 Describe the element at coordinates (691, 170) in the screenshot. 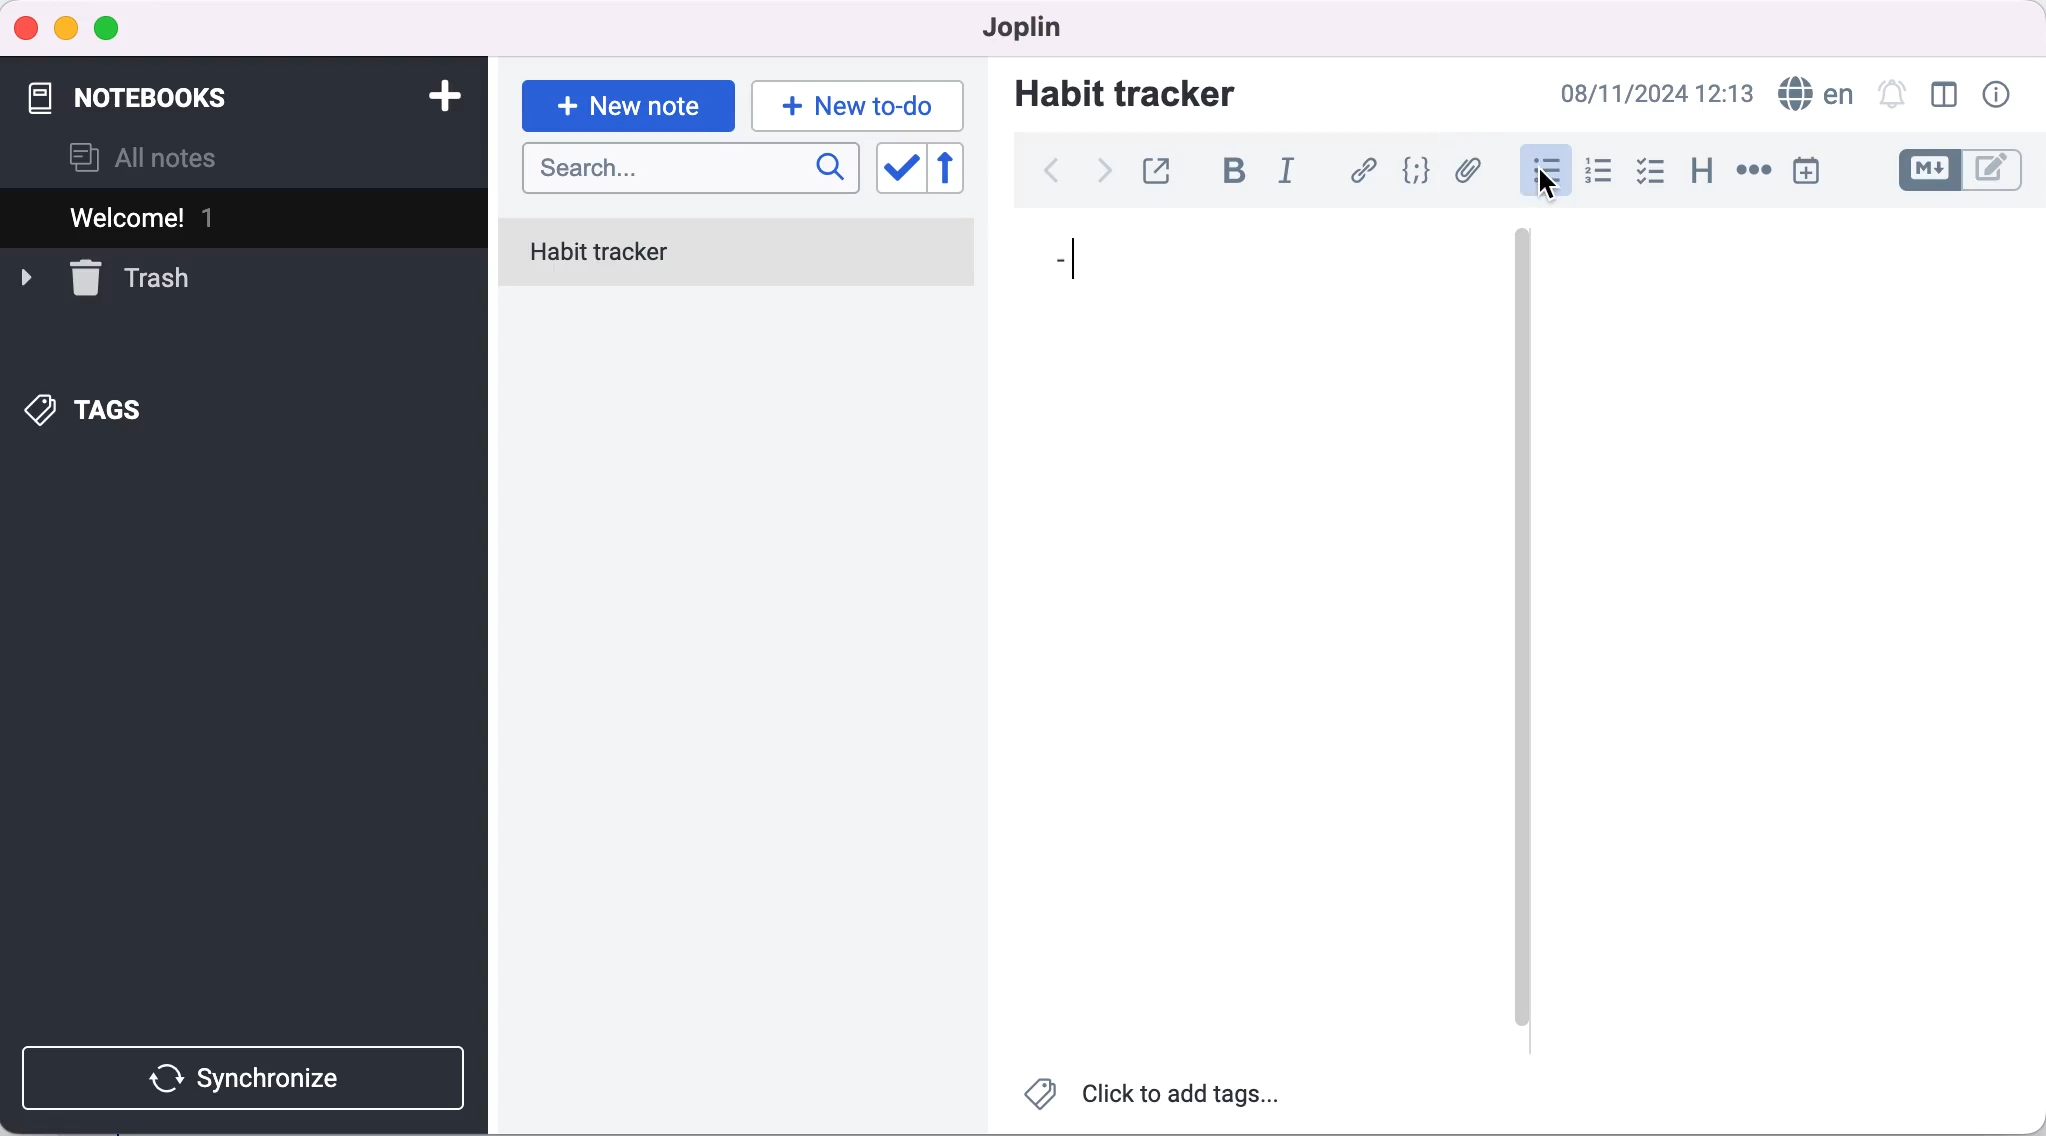

I see `search` at that location.